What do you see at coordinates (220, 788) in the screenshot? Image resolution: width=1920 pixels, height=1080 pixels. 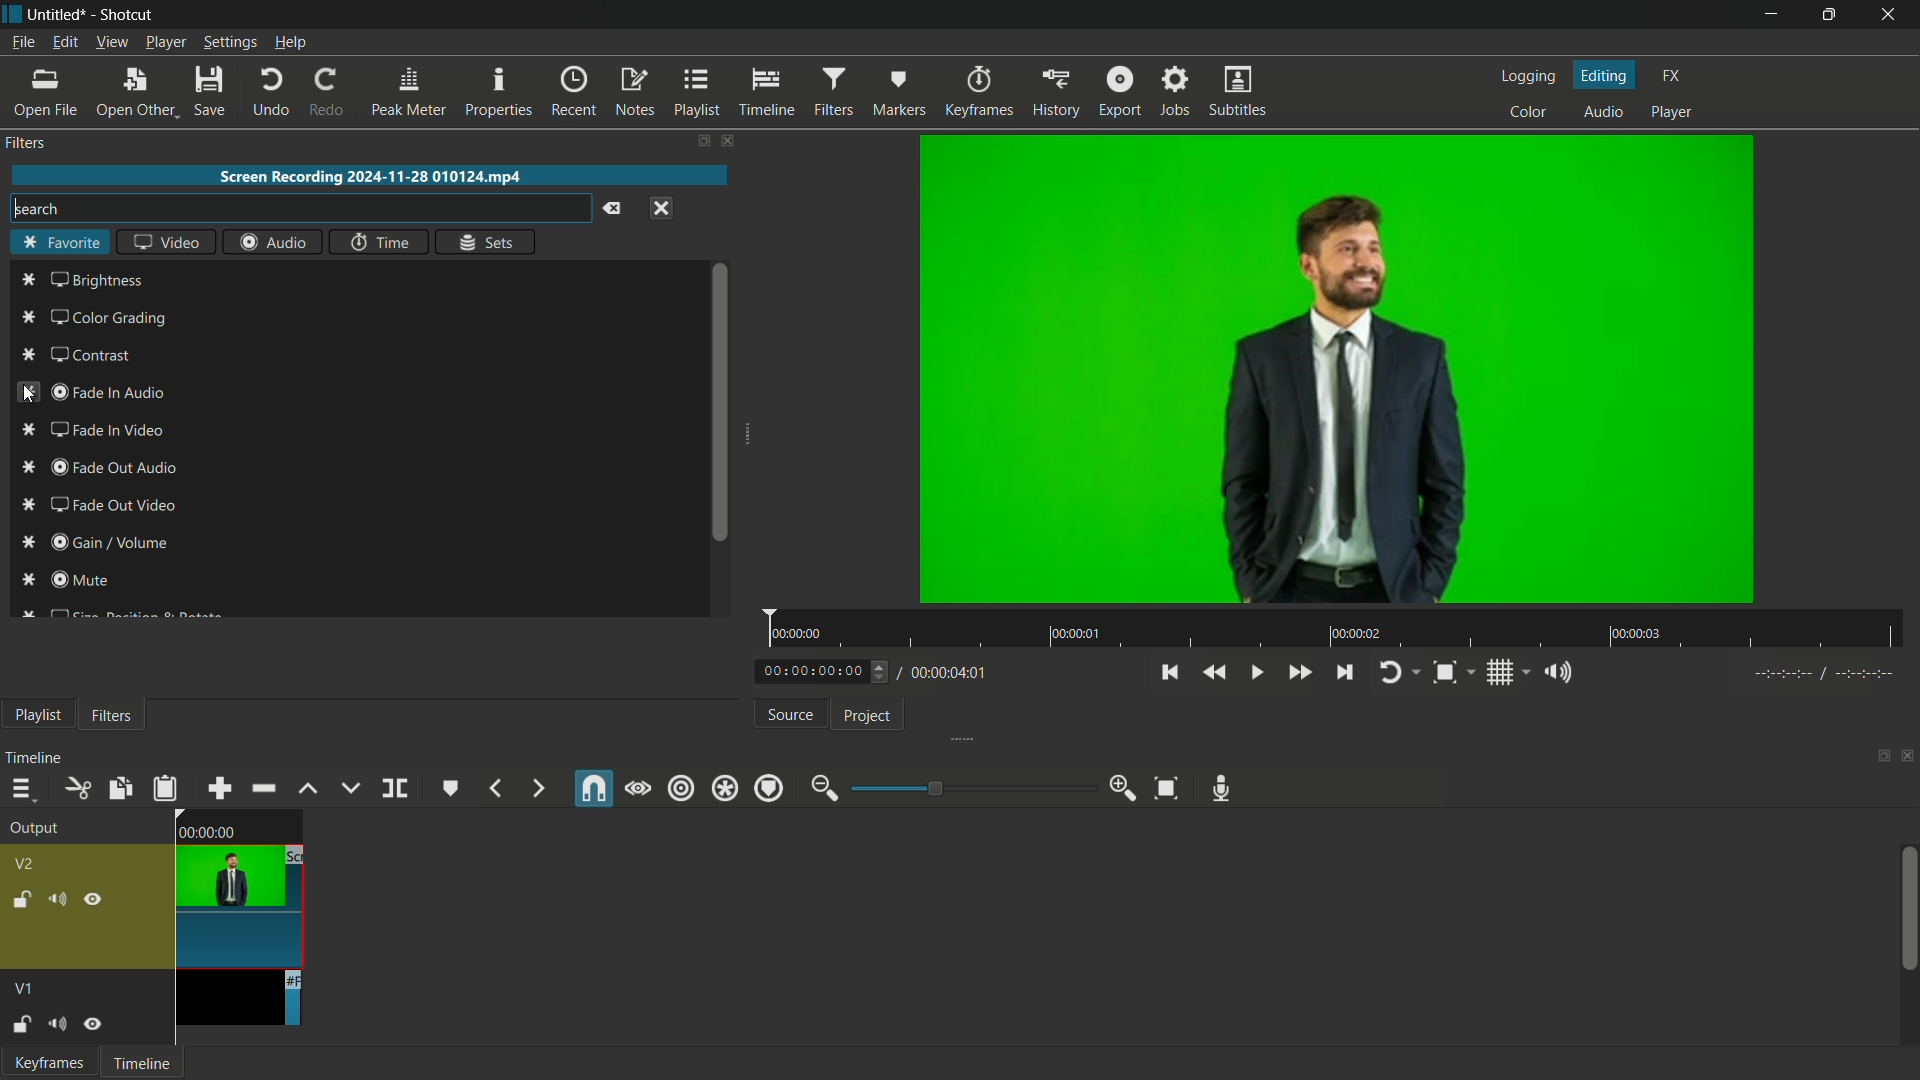 I see `append` at bounding box center [220, 788].